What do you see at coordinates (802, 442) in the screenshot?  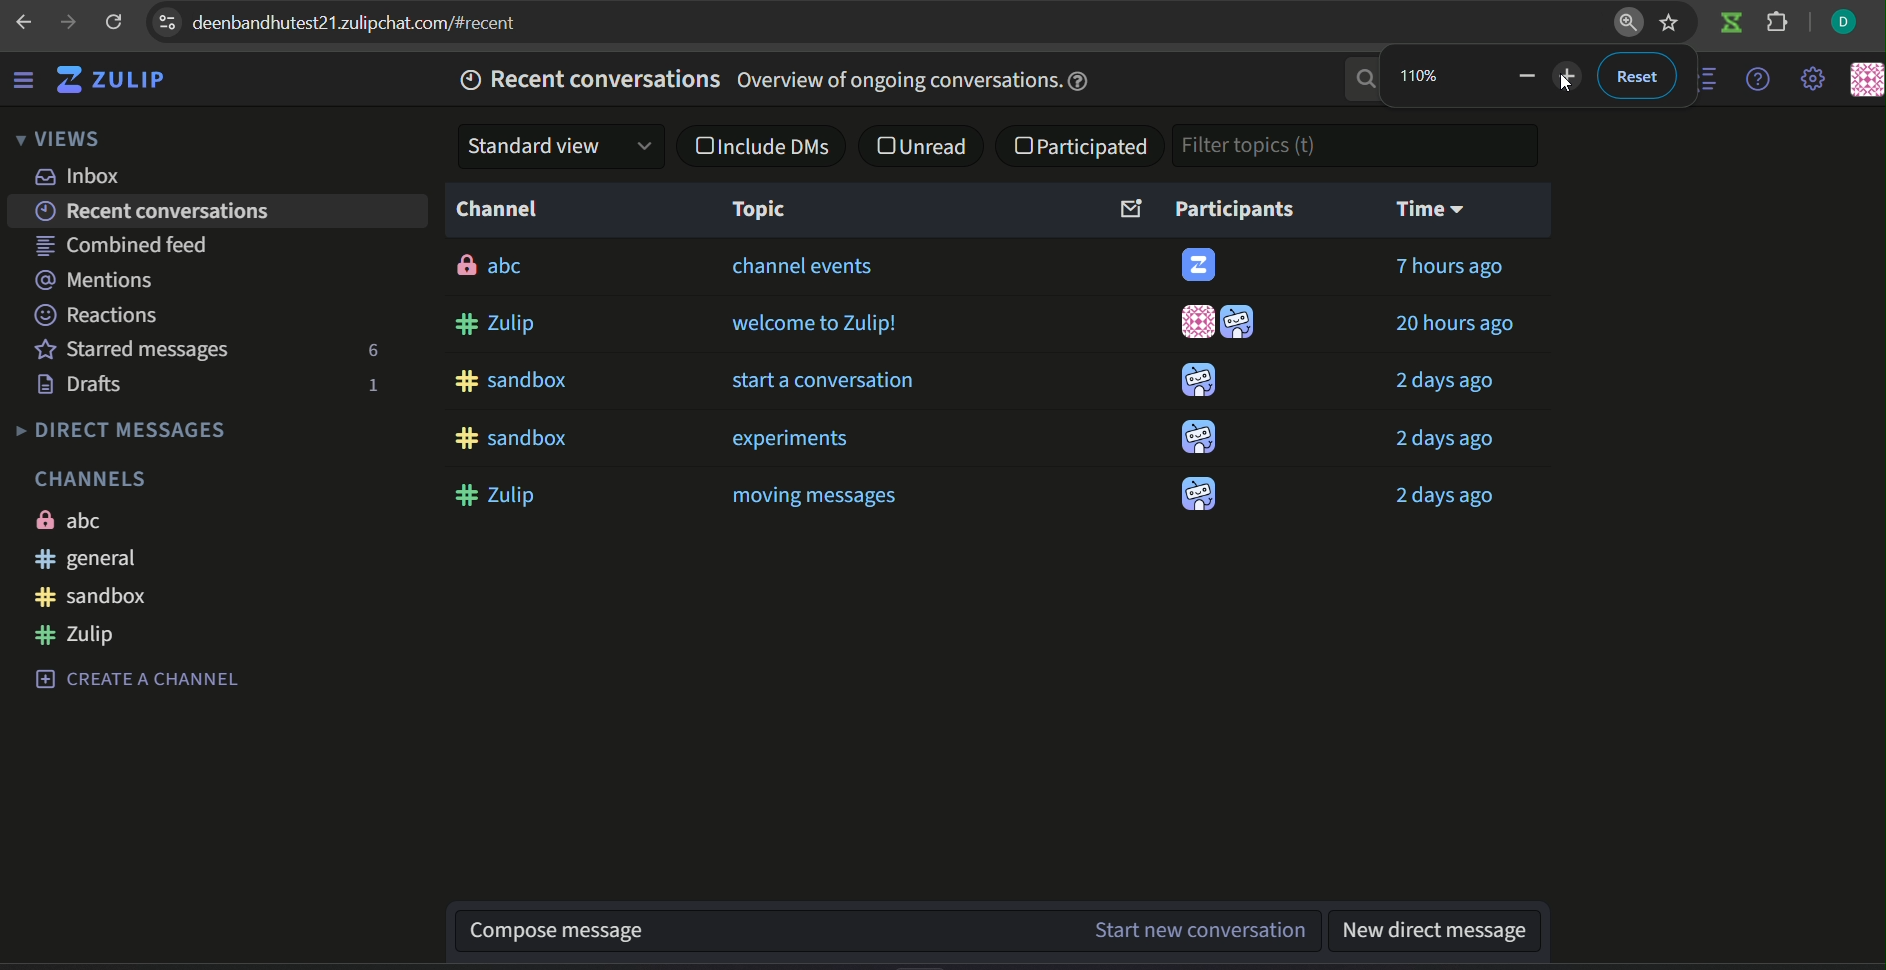 I see `experiments` at bounding box center [802, 442].